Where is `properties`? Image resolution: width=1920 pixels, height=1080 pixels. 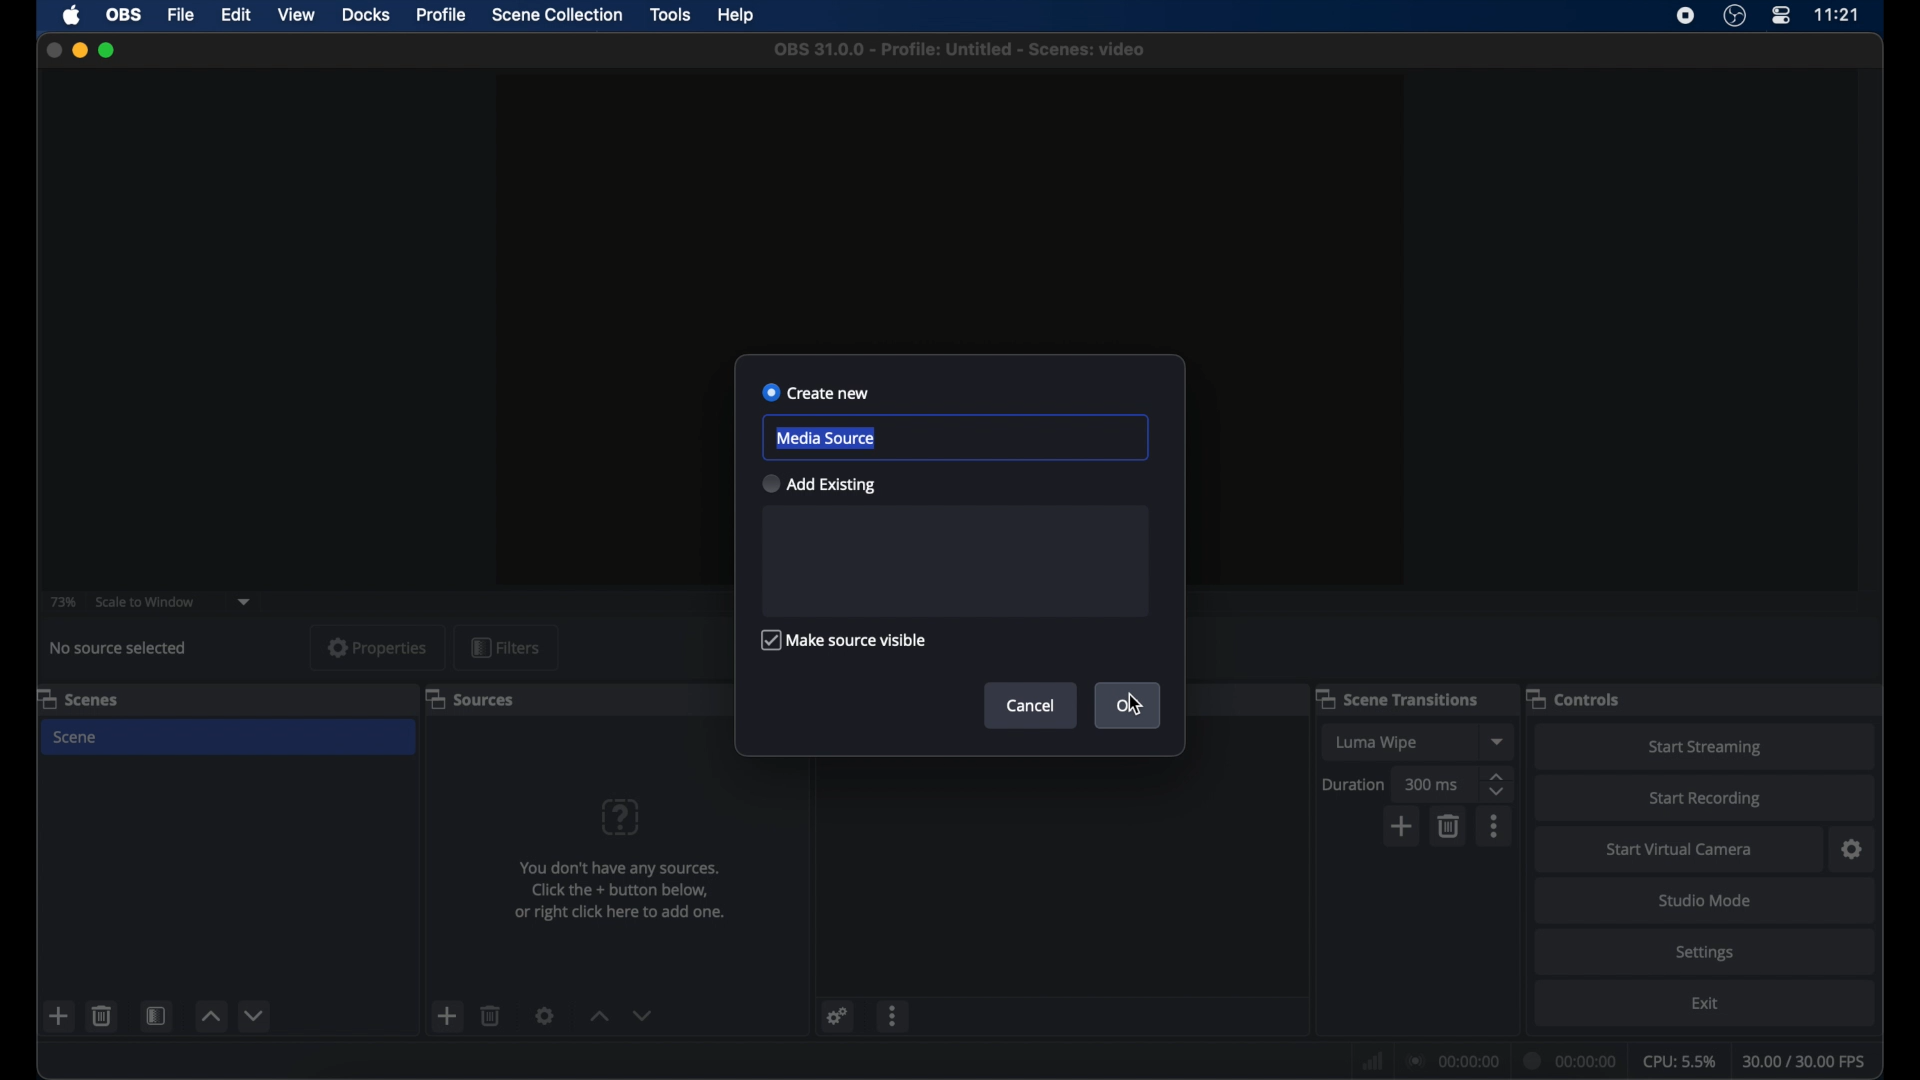 properties is located at coordinates (378, 648).